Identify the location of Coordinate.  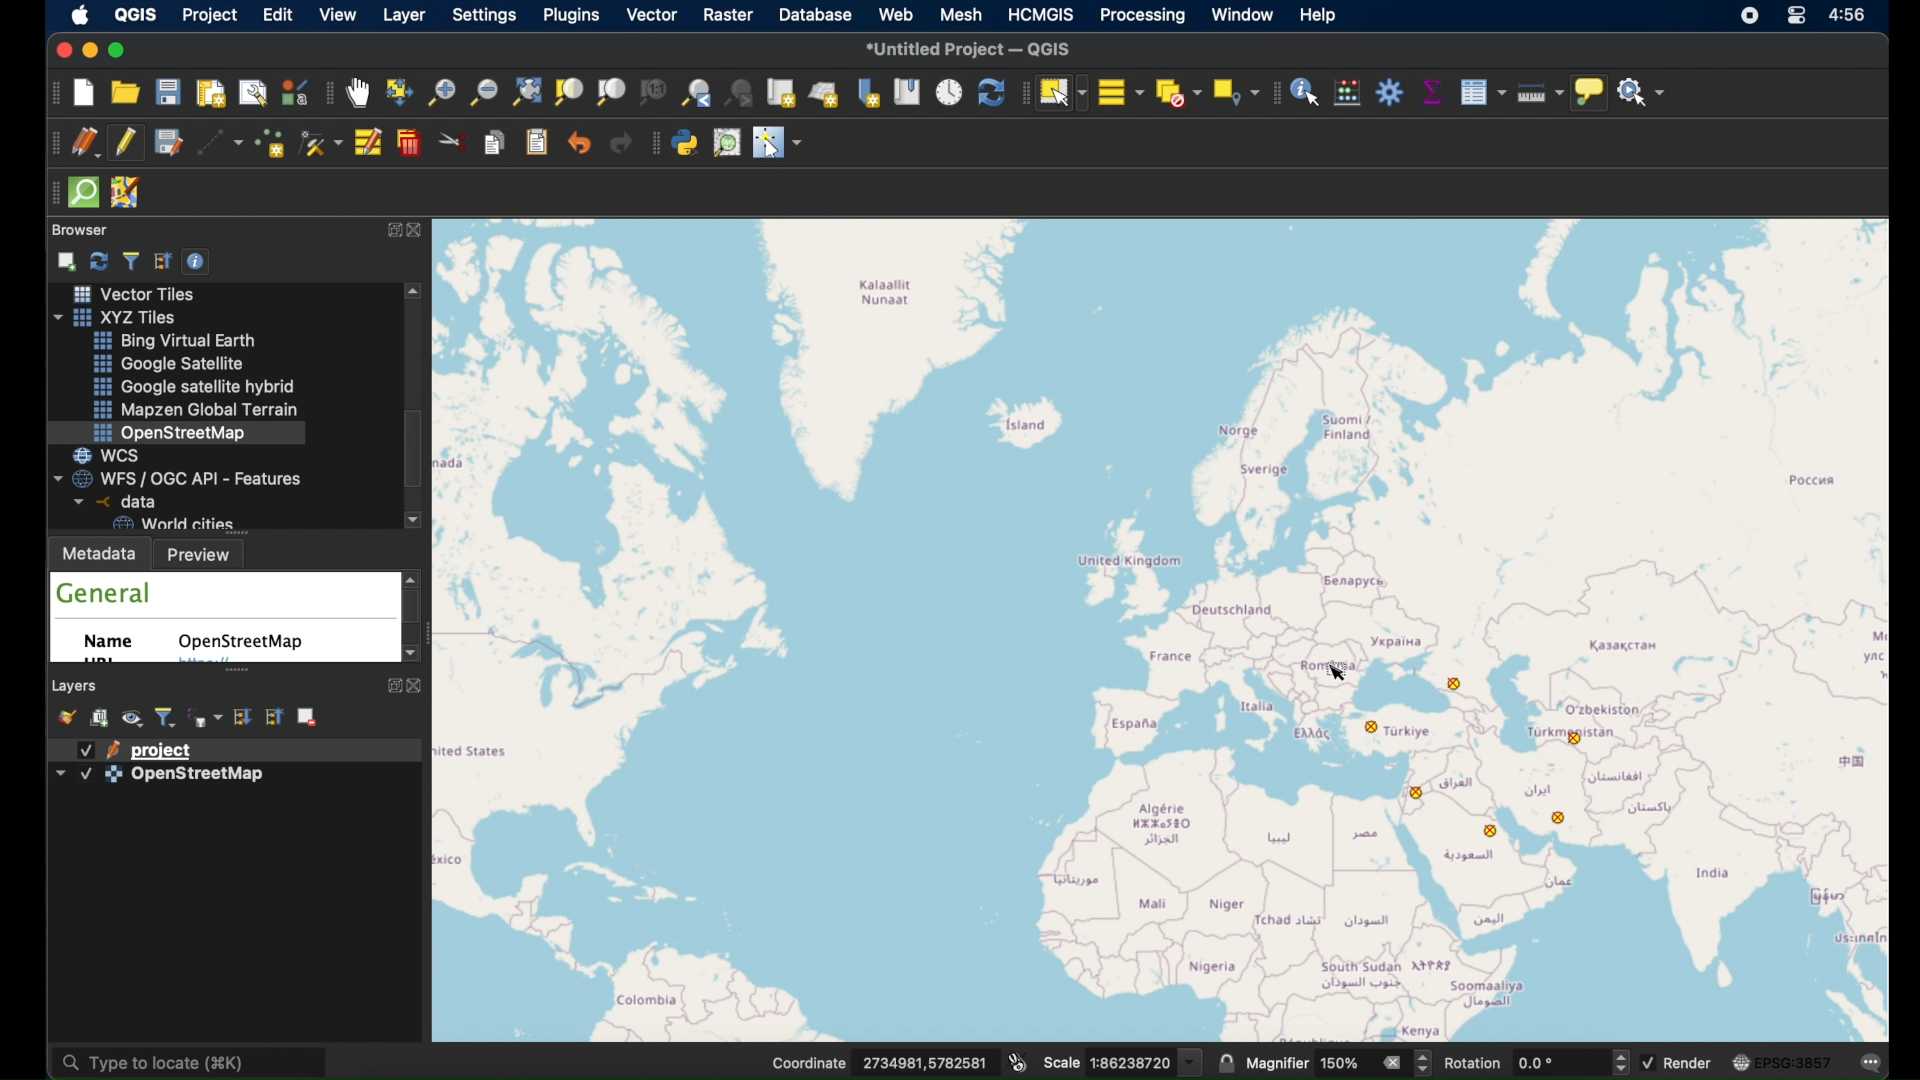
(796, 1062).